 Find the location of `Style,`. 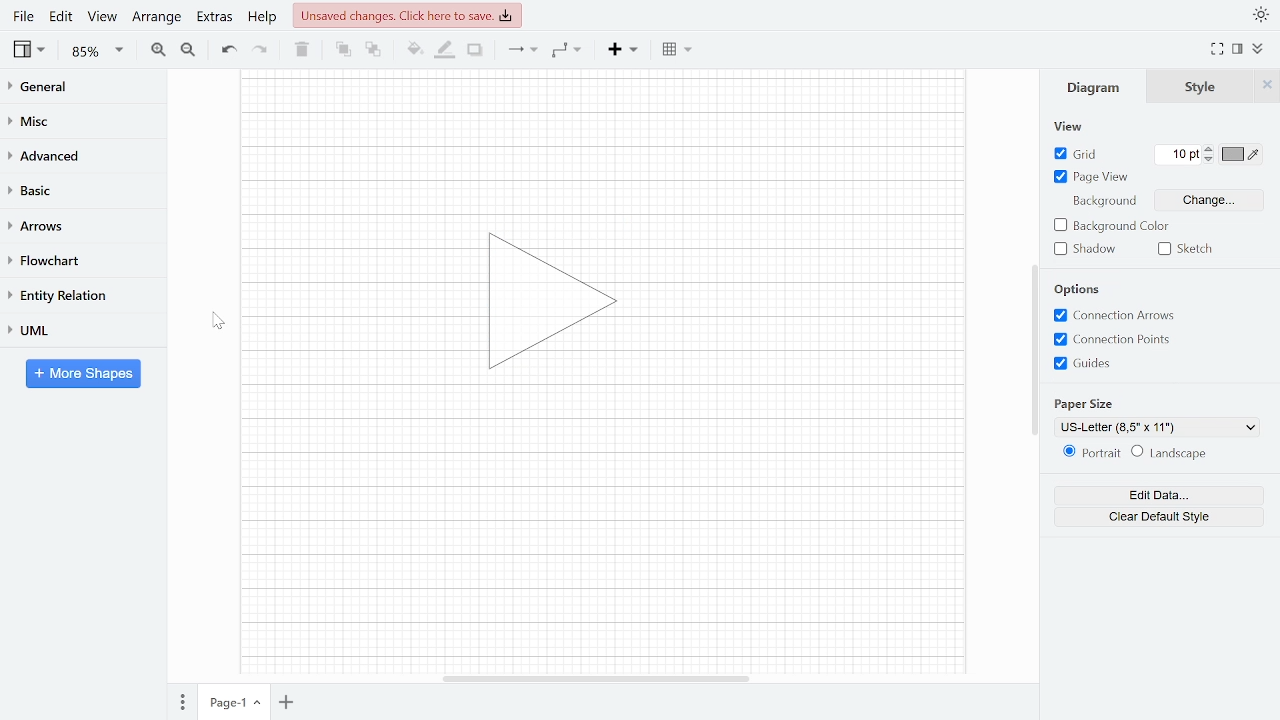

Style, is located at coordinates (1204, 89).